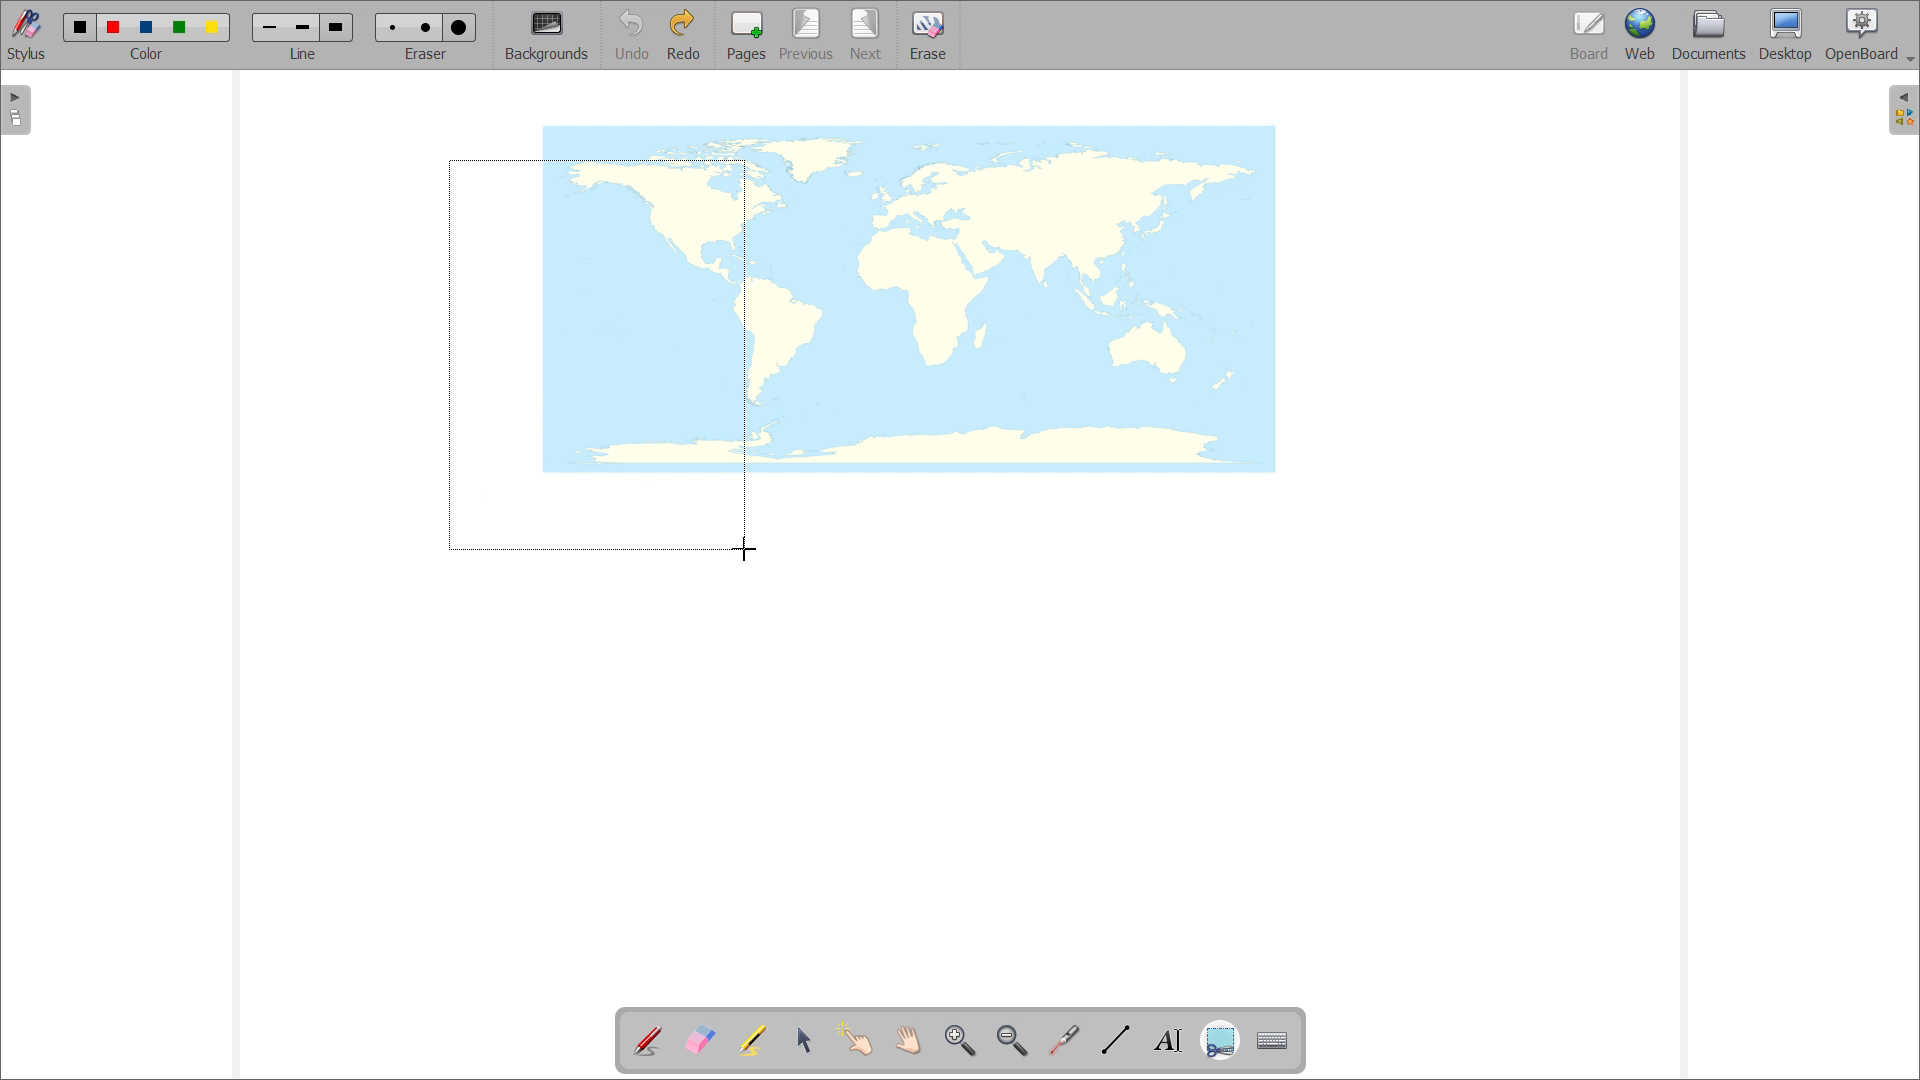 The image size is (1920, 1080). What do you see at coordinates (147, 28) in the screenshot?
I see `blue` at bounding box center [147, 28].